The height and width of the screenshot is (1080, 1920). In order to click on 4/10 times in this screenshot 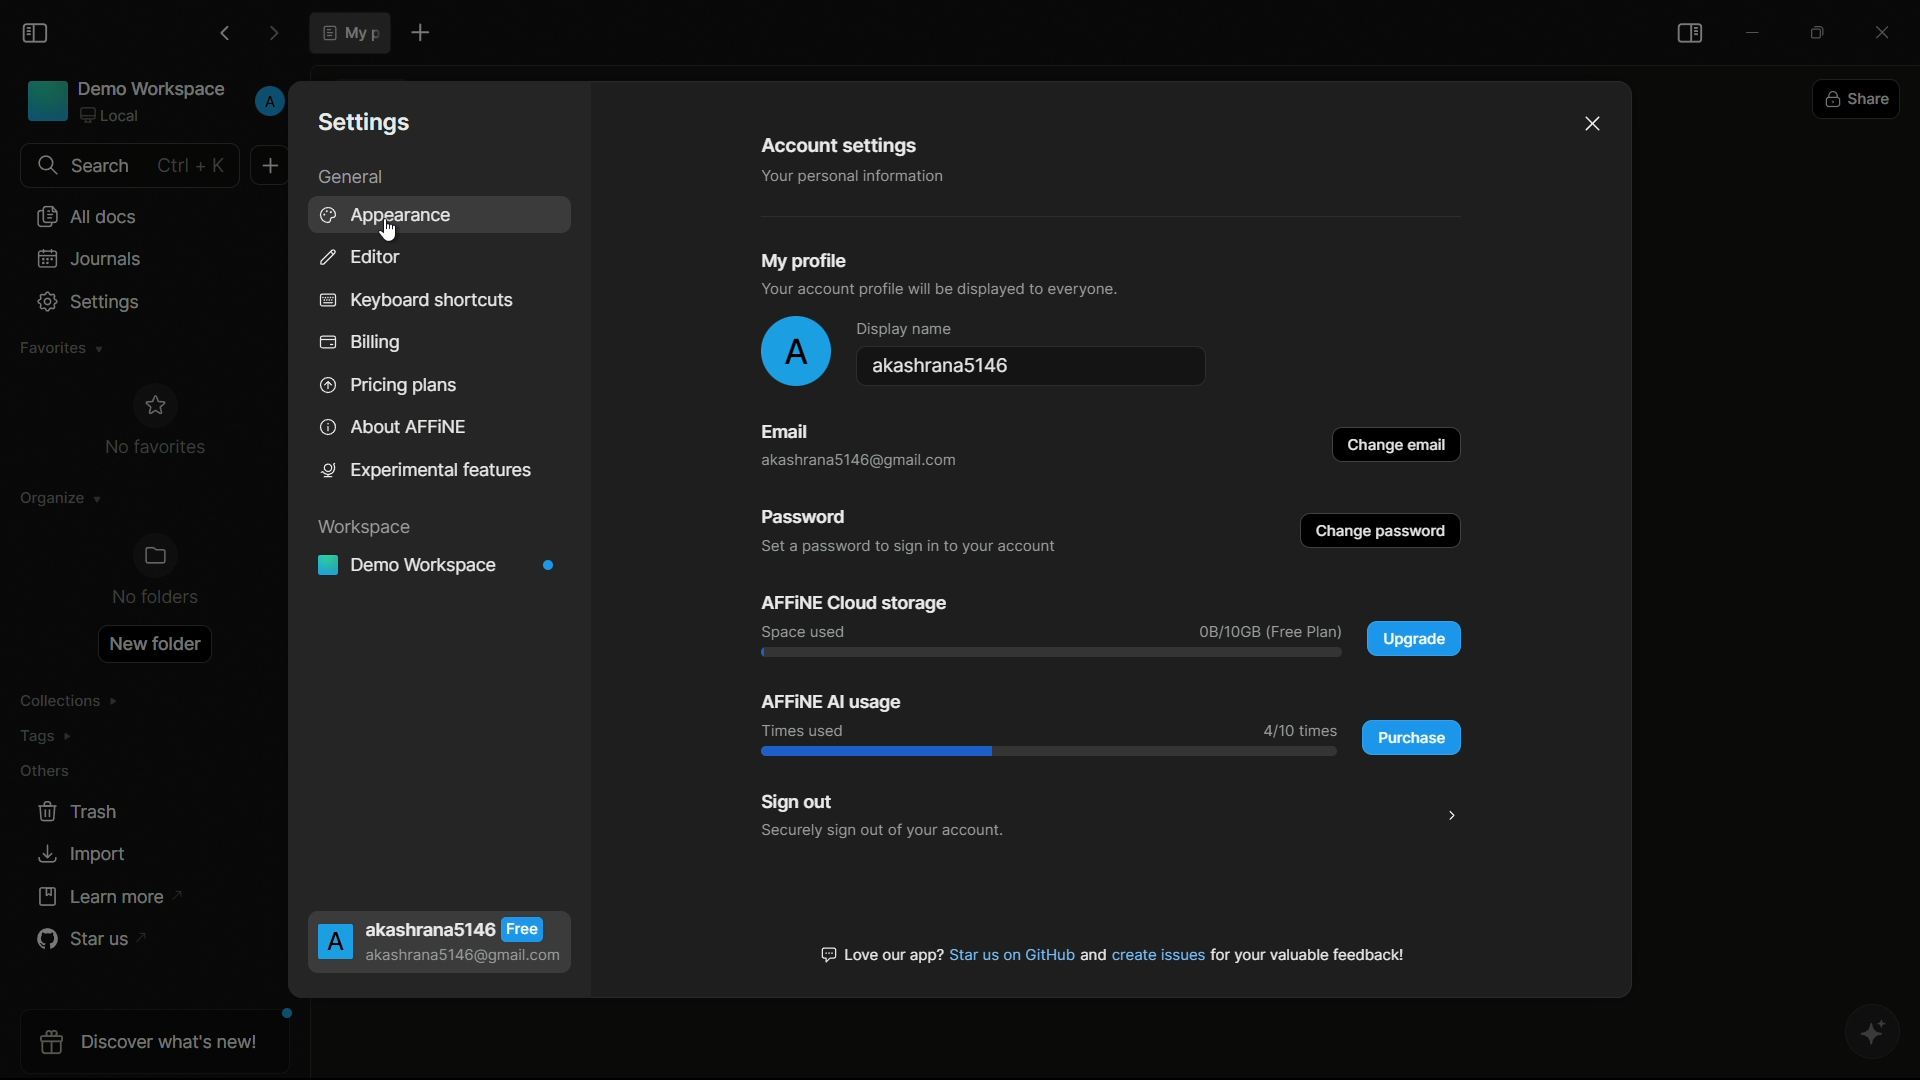, I will do `click(1299, 727)`.